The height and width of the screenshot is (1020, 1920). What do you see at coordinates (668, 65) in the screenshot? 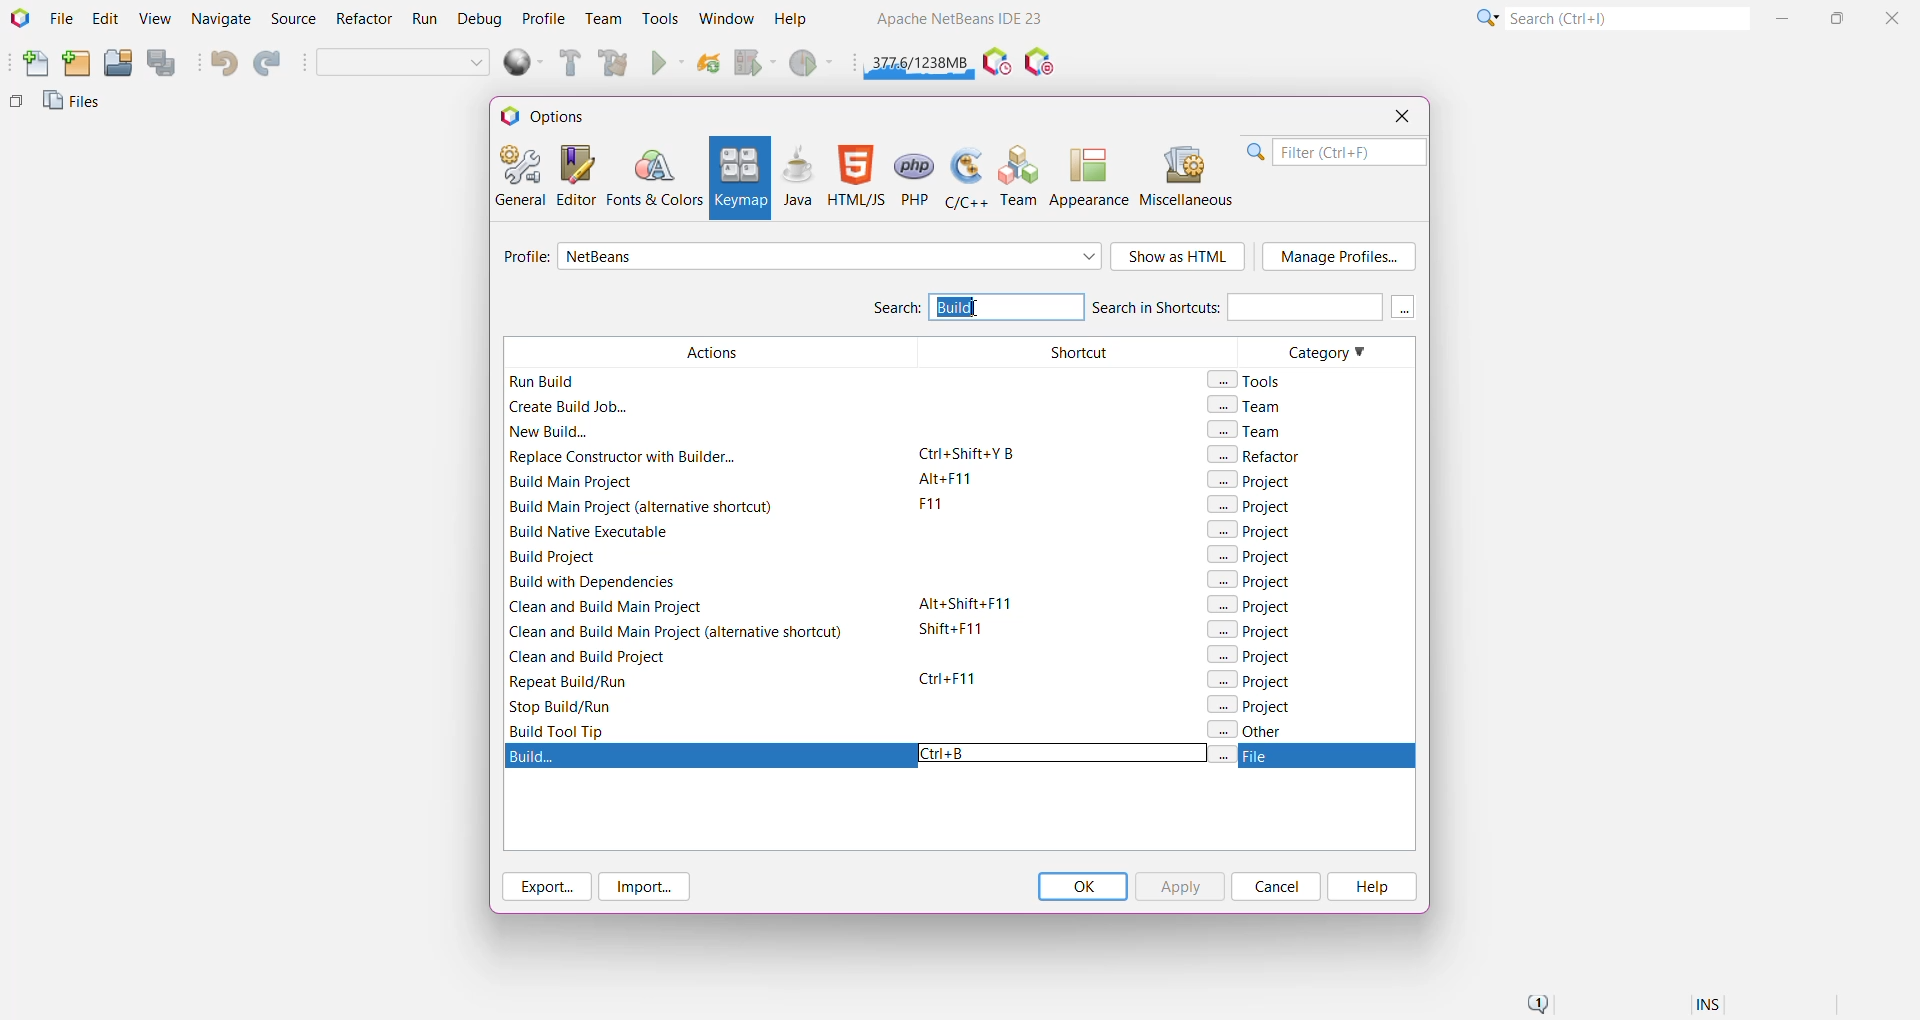
I see `Run` at bounding box center [668, 65].